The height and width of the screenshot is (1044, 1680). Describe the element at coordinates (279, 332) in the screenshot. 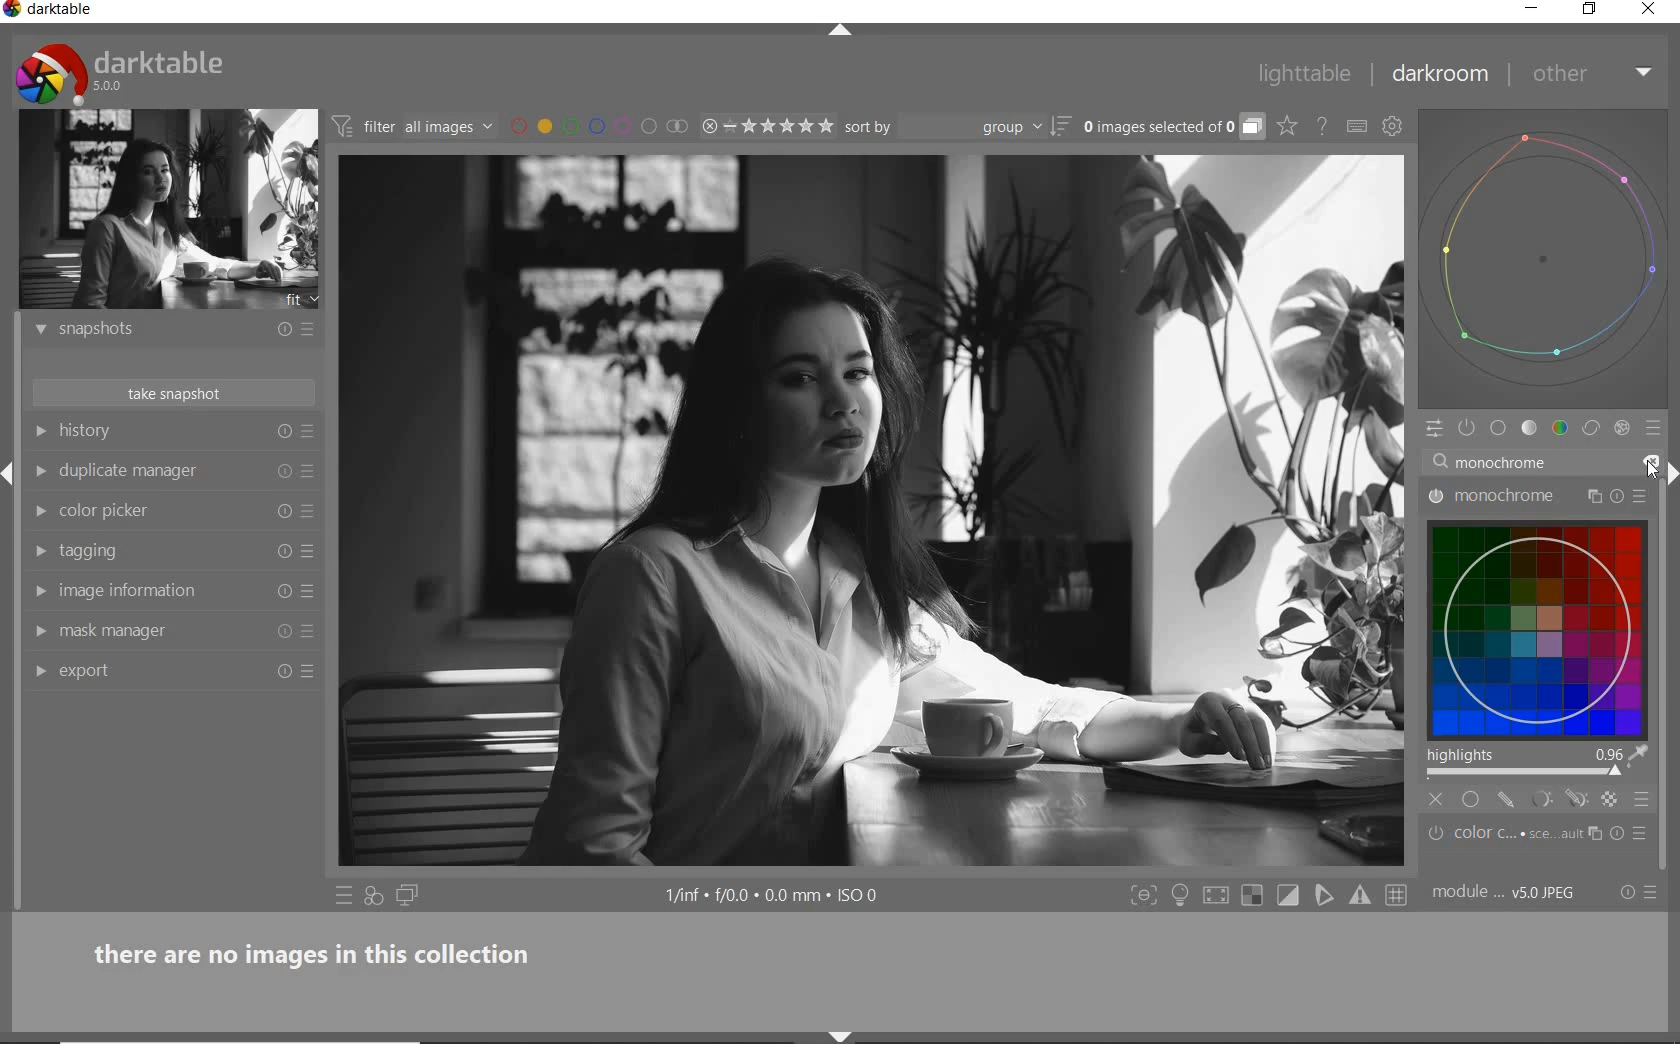

I see `reset` at that location.